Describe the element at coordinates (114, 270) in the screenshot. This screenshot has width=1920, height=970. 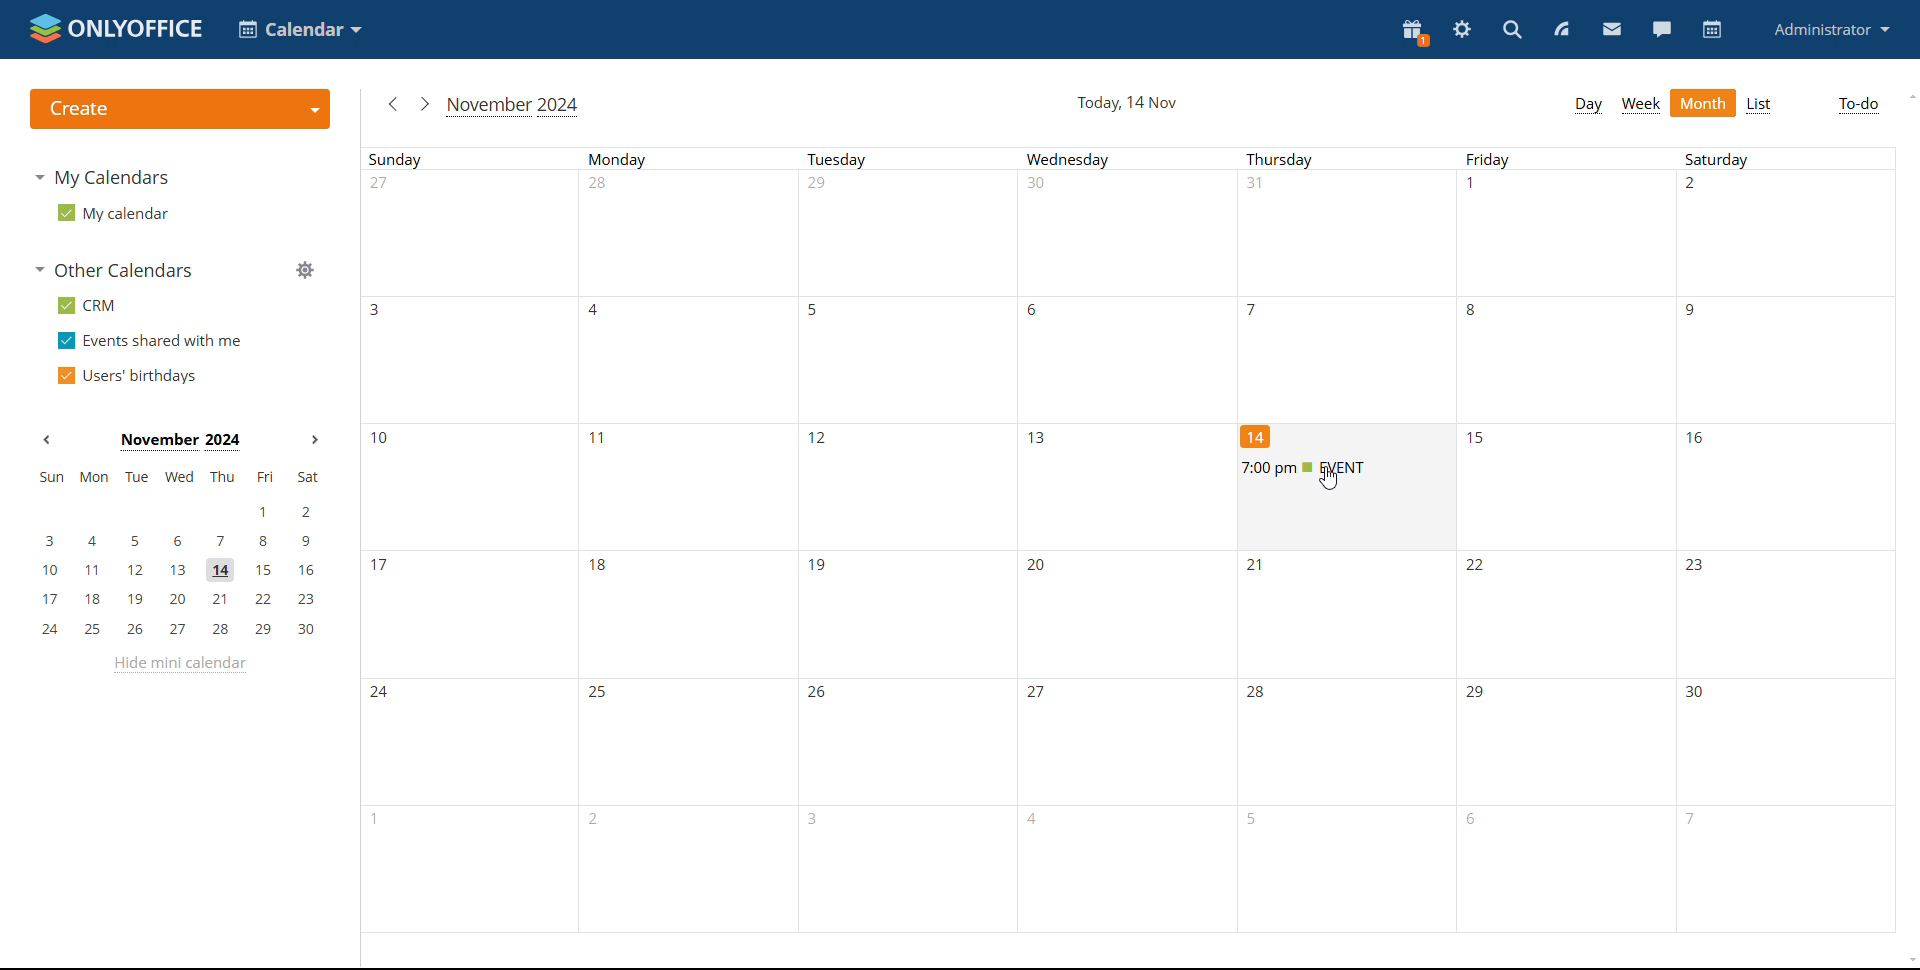
I see `other calendars` at that location.